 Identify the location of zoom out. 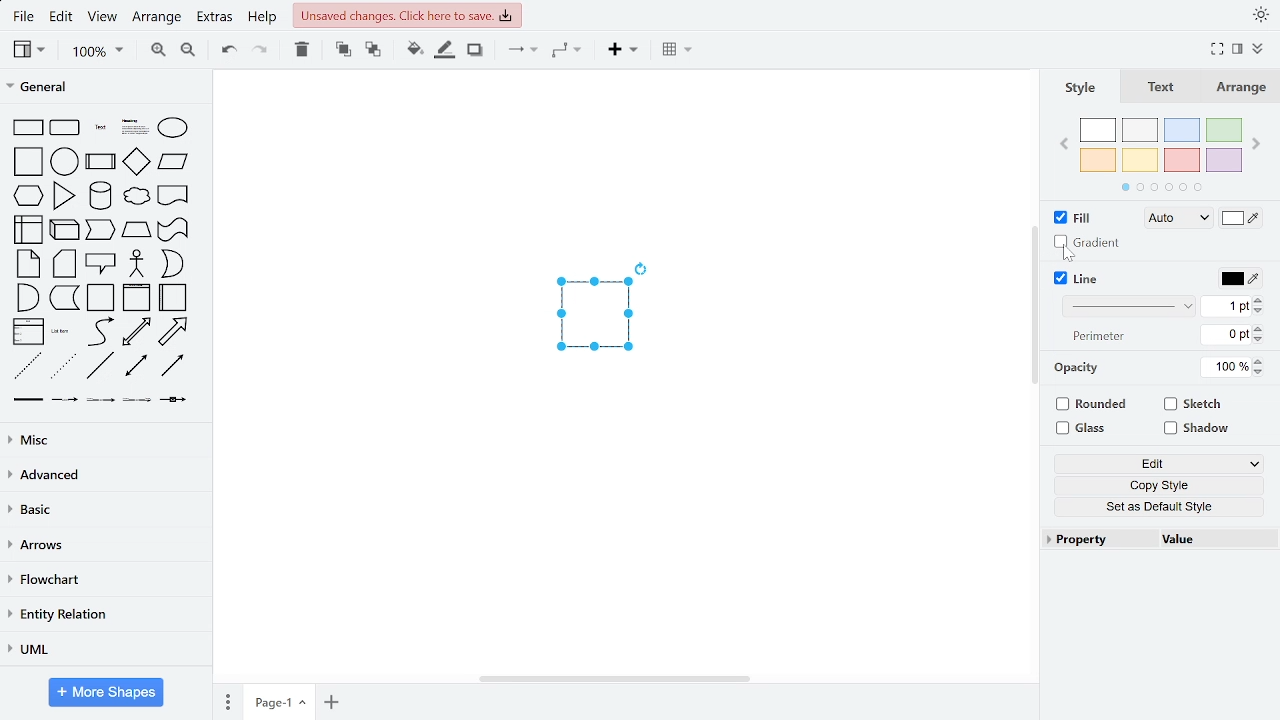
(188, 51).